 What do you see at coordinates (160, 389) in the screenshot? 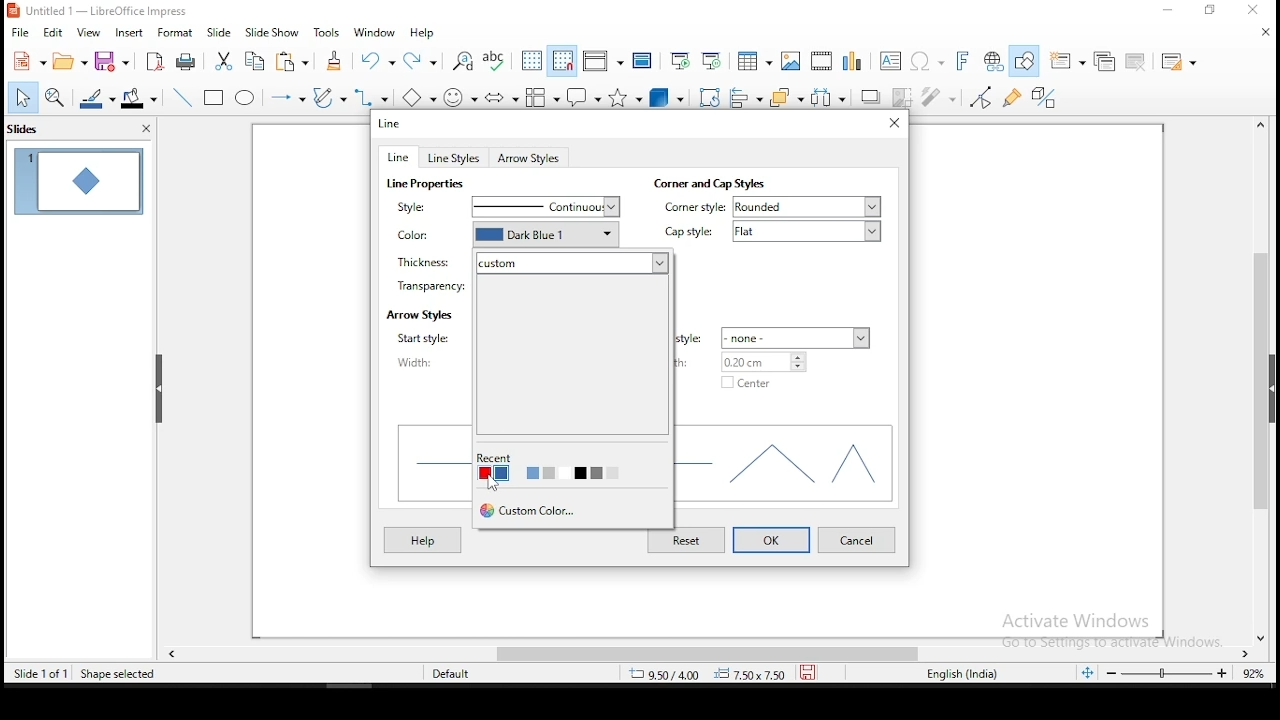
I see `Minimize sidebar` at bounding box center [160, 389].